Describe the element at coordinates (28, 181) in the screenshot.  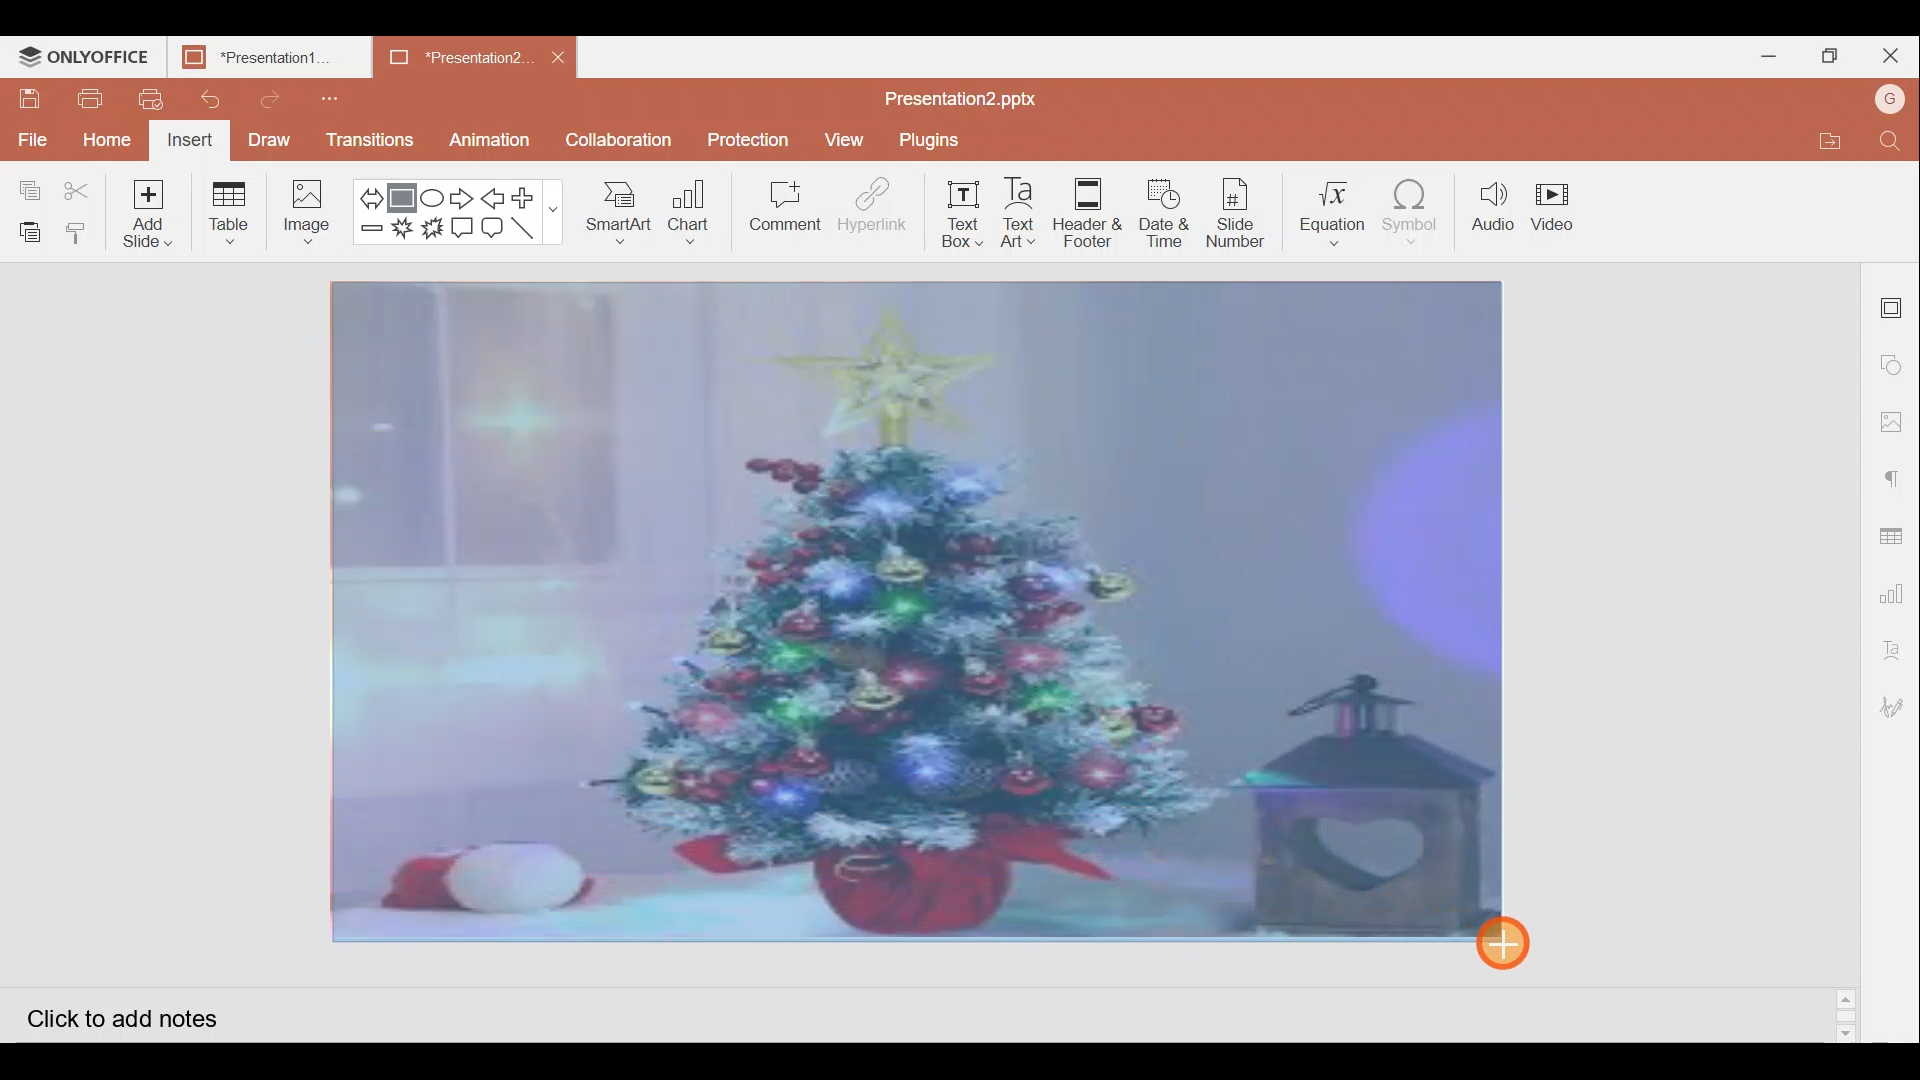
I see `Copy` at that location.